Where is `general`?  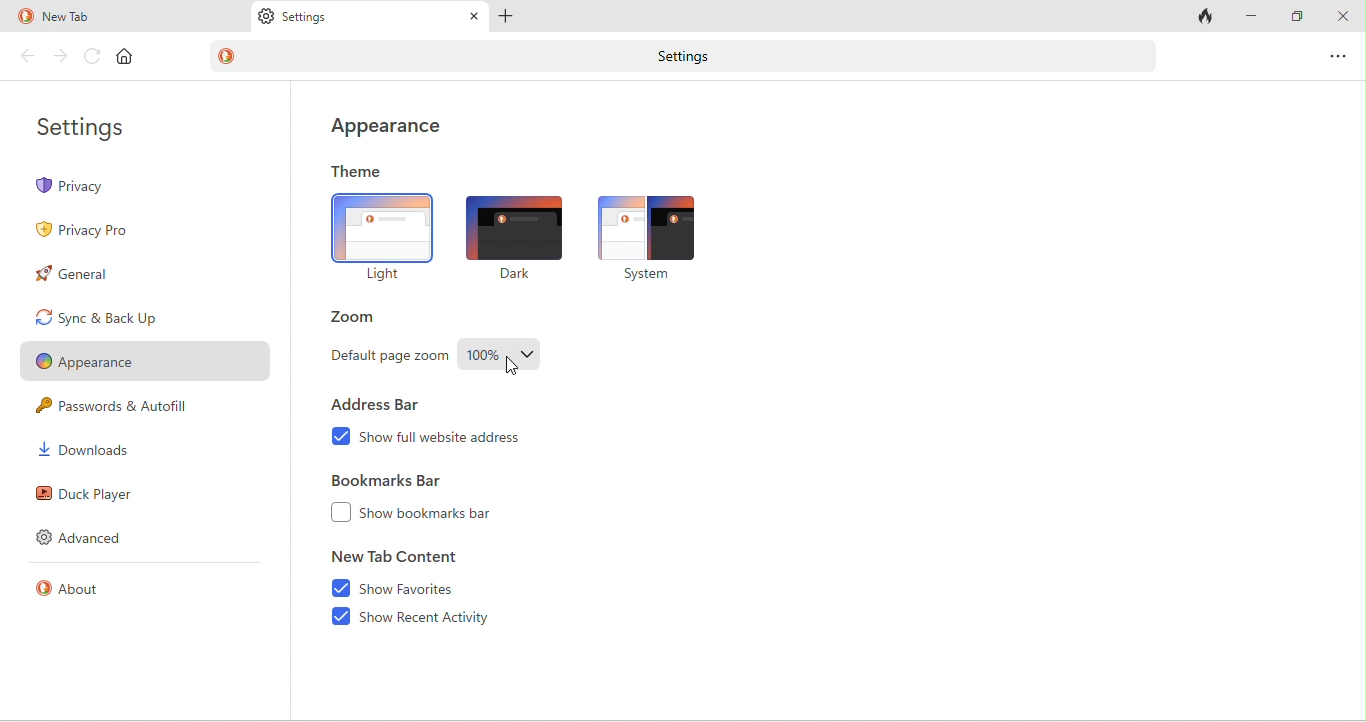 general is located at coordinates (102, 275).